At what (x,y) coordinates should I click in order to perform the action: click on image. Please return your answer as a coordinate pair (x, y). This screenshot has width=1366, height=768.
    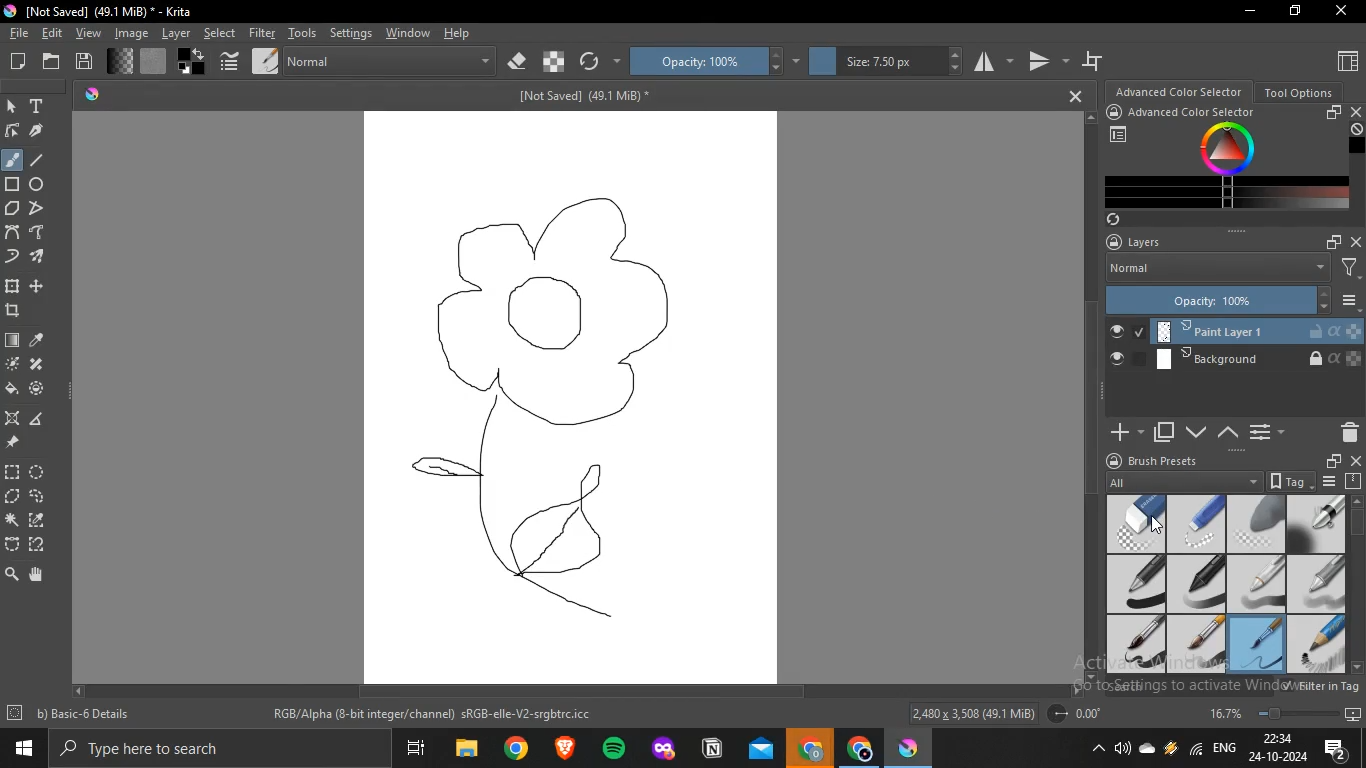
    Looking at the image, I should click on (129, 32).